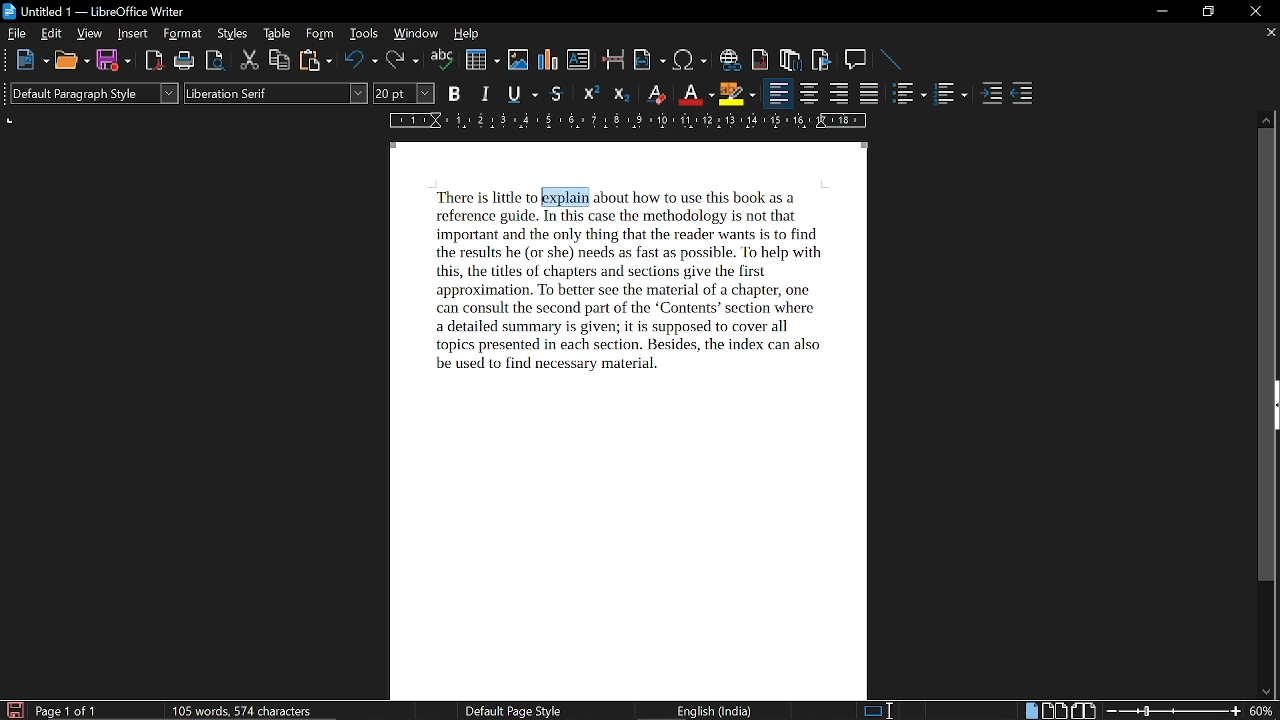  Describe the element at coordinates (1266, 693) in the screenshot. I see `move down` at that location.